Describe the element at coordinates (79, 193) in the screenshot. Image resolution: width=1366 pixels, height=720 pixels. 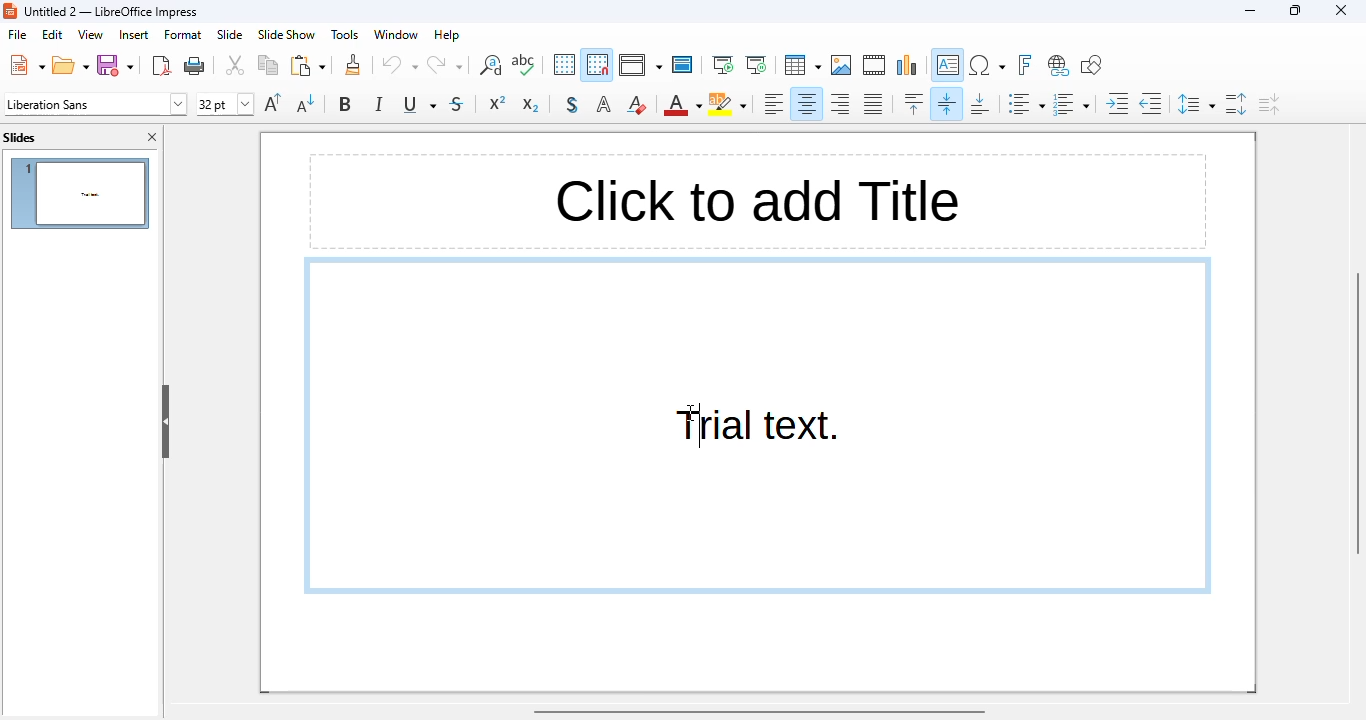
I see `slide 1` at that location.